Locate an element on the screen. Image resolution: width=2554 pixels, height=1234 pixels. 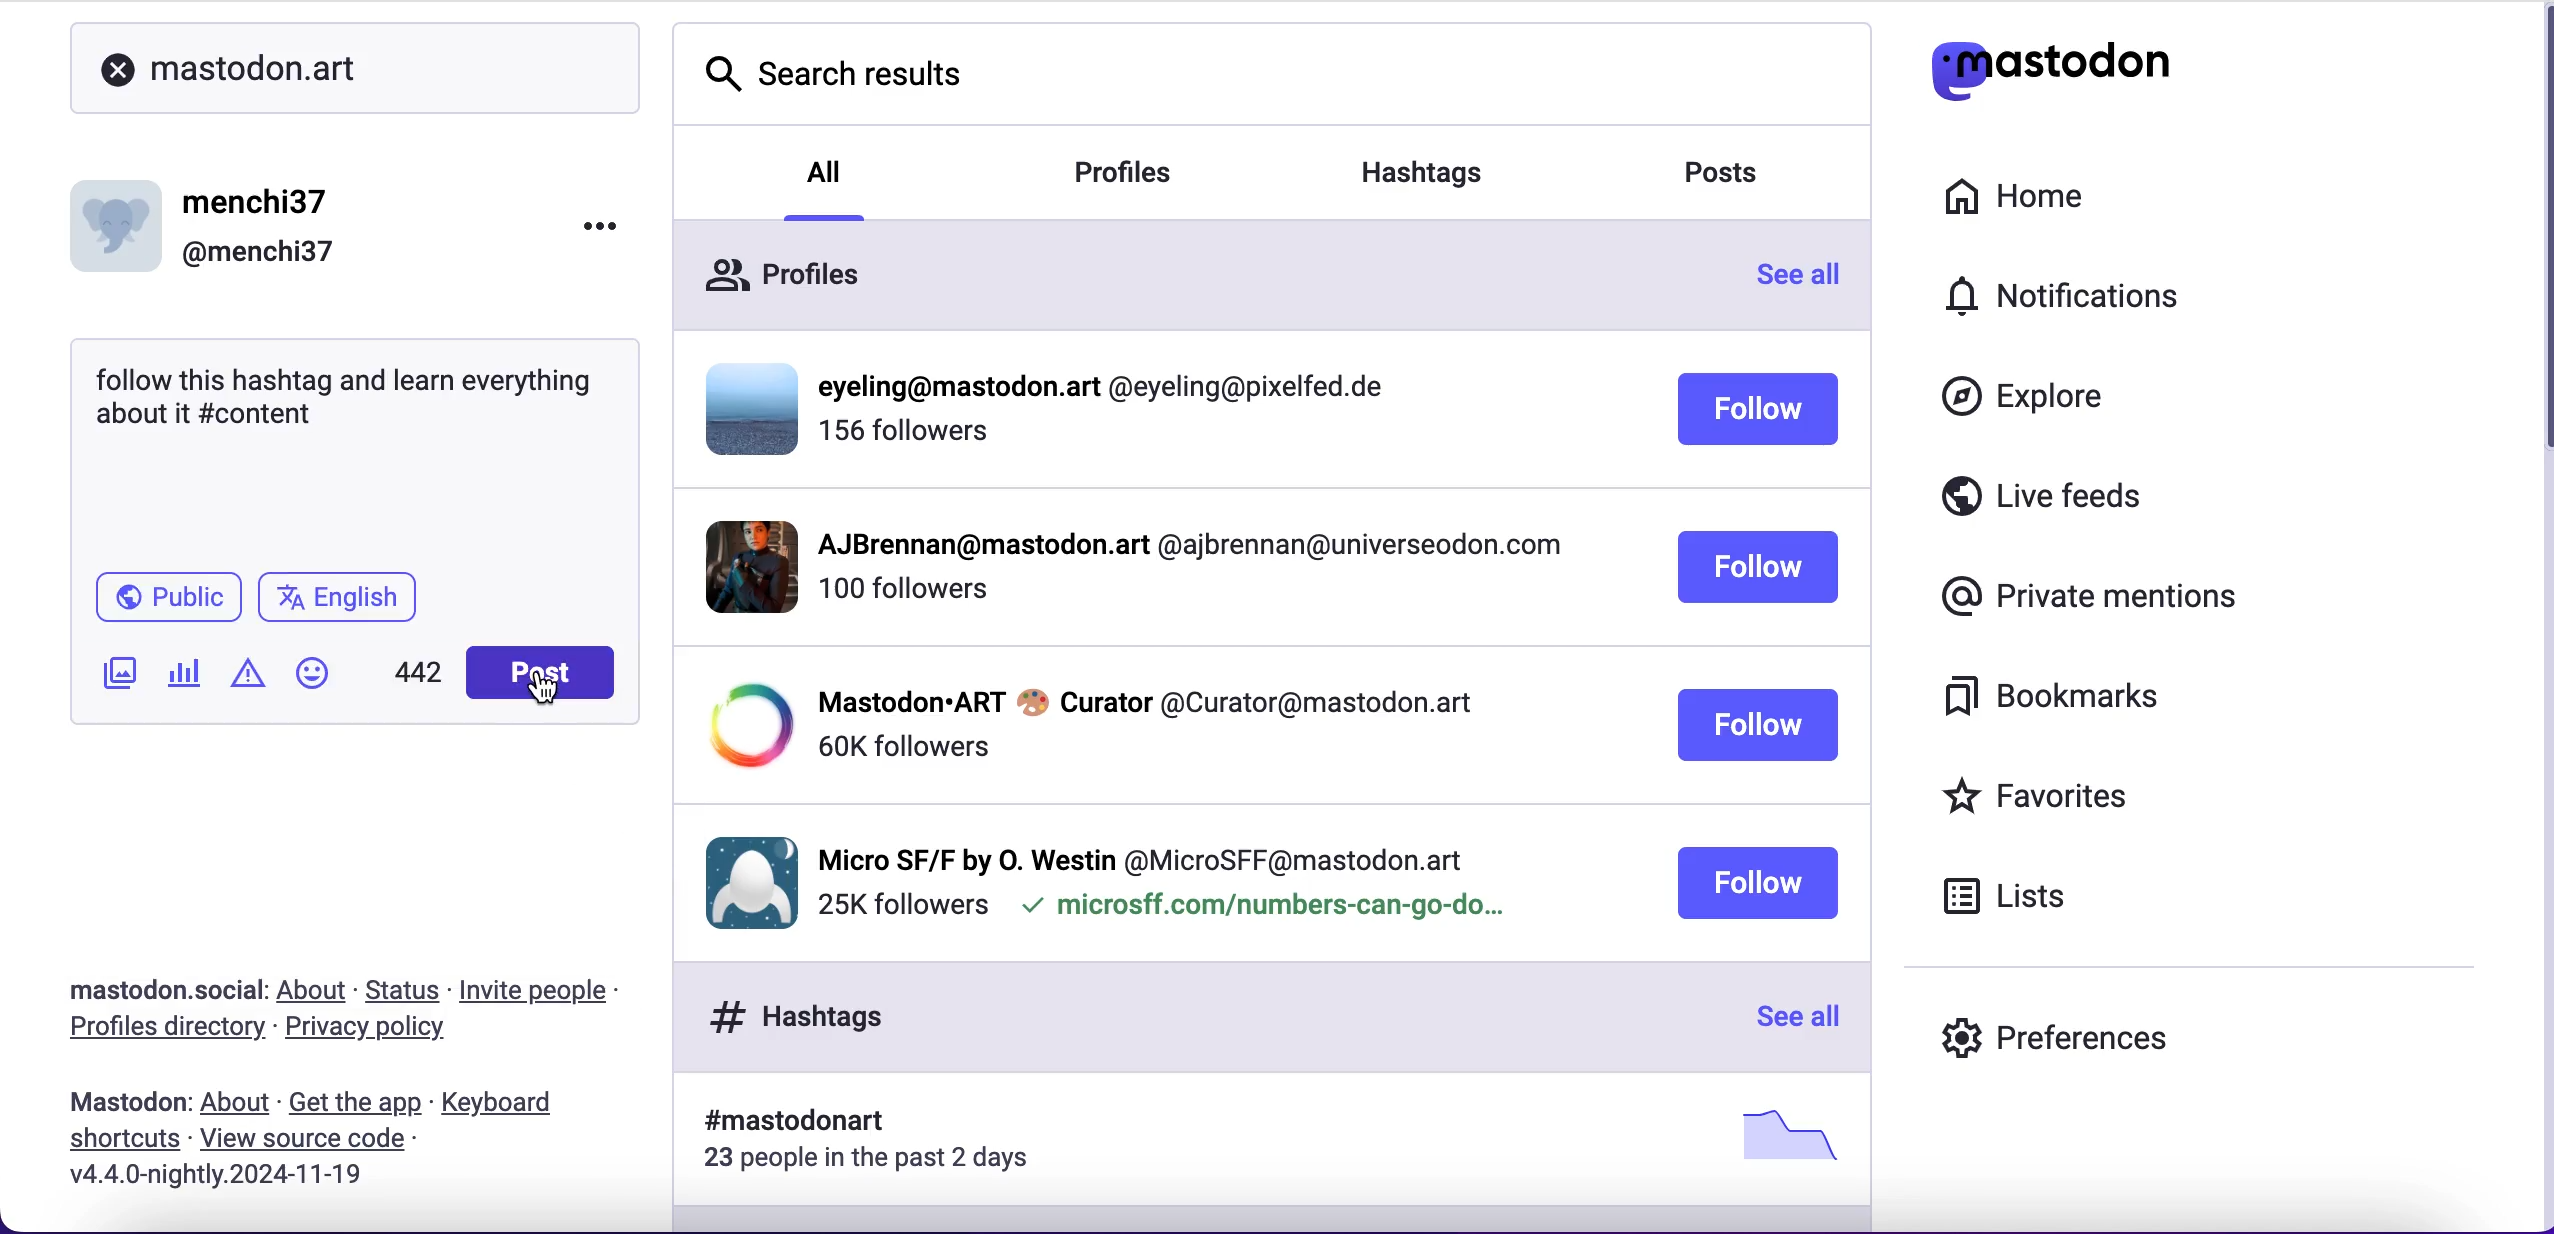
english is located at coordinates (342, 598).